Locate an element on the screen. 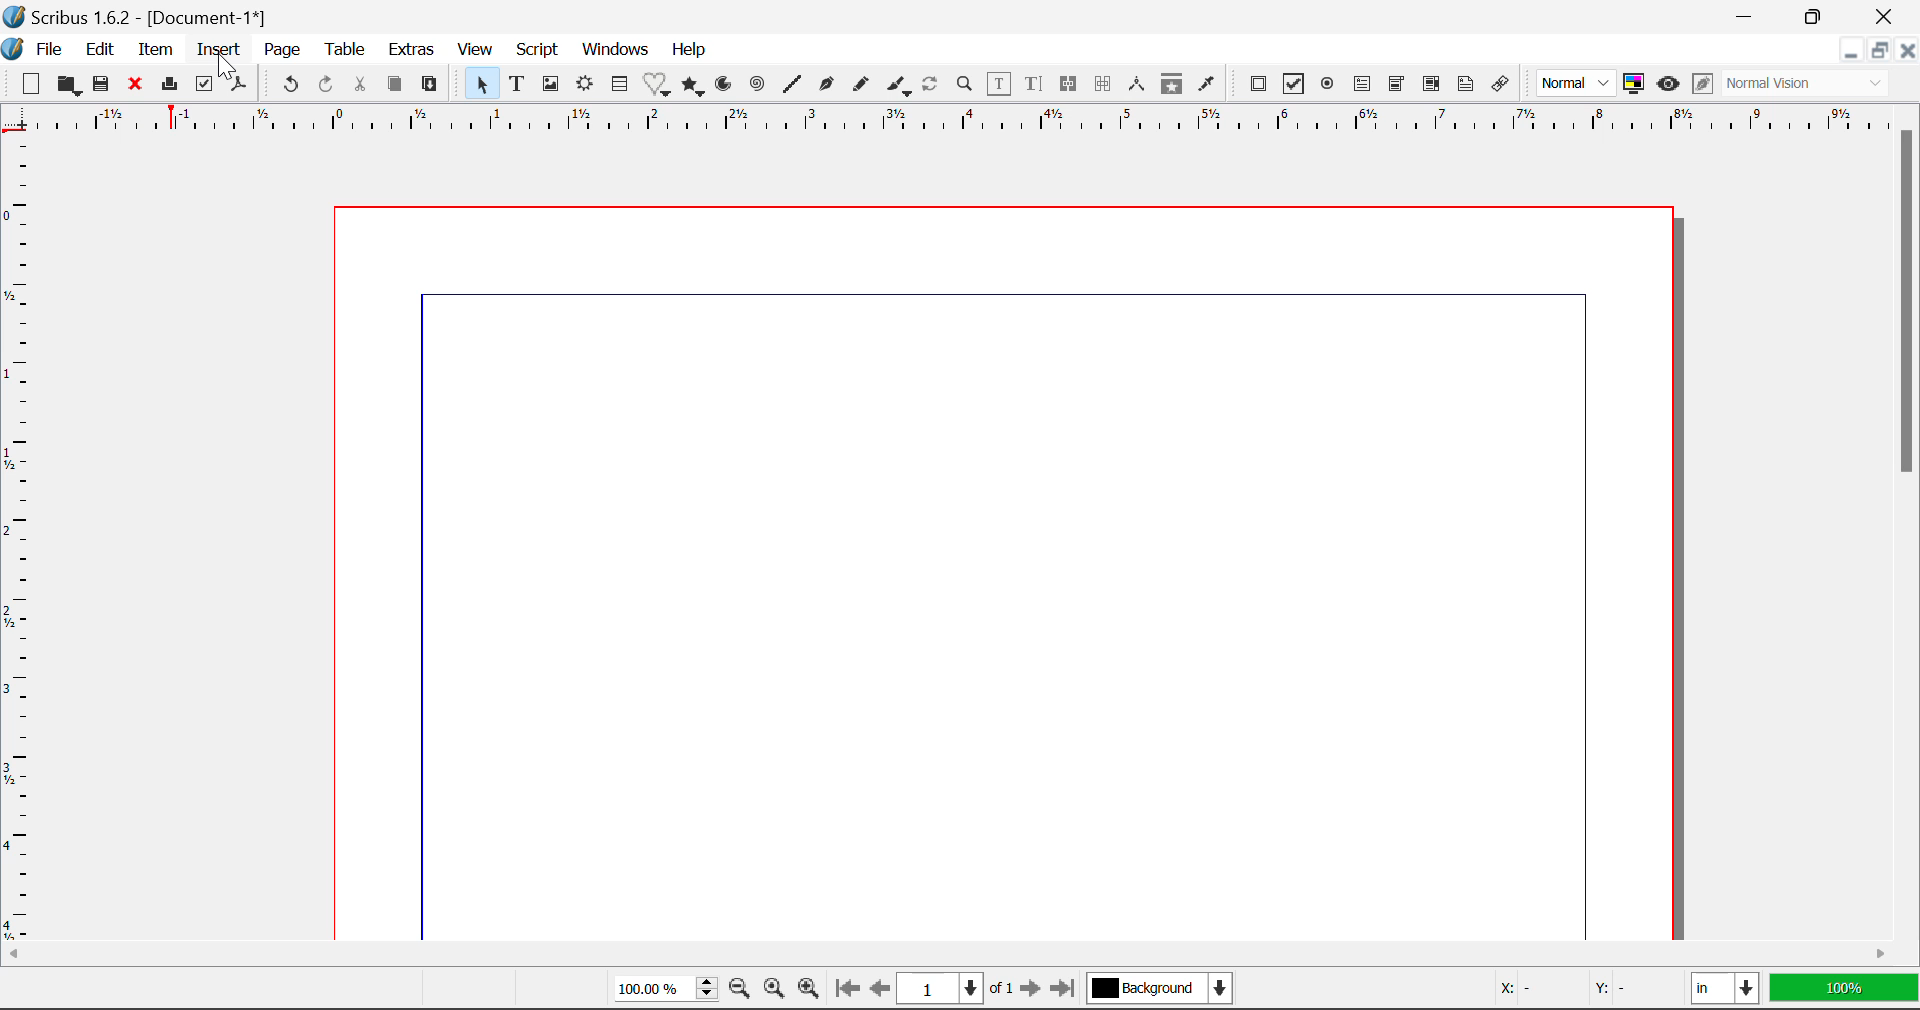 The image size is (1920, 1010). Edit is located at coordinates (100, 50).